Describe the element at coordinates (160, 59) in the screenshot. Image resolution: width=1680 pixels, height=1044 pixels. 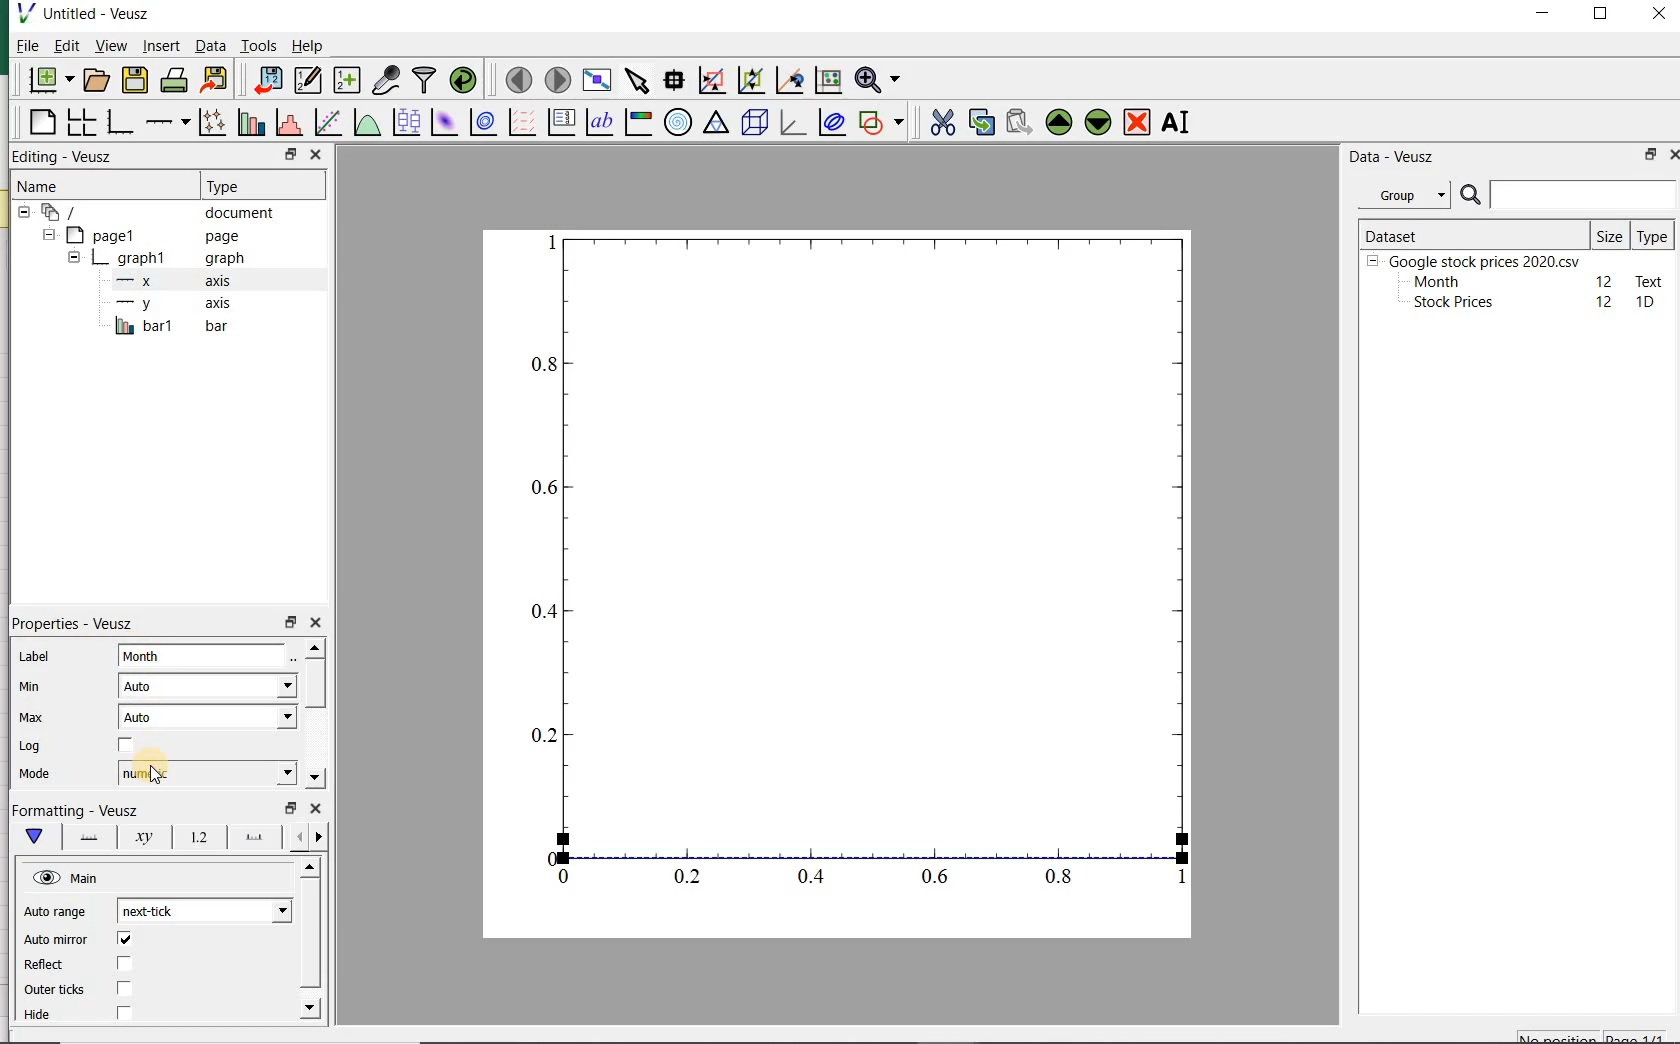
I see `cursor` at that location.